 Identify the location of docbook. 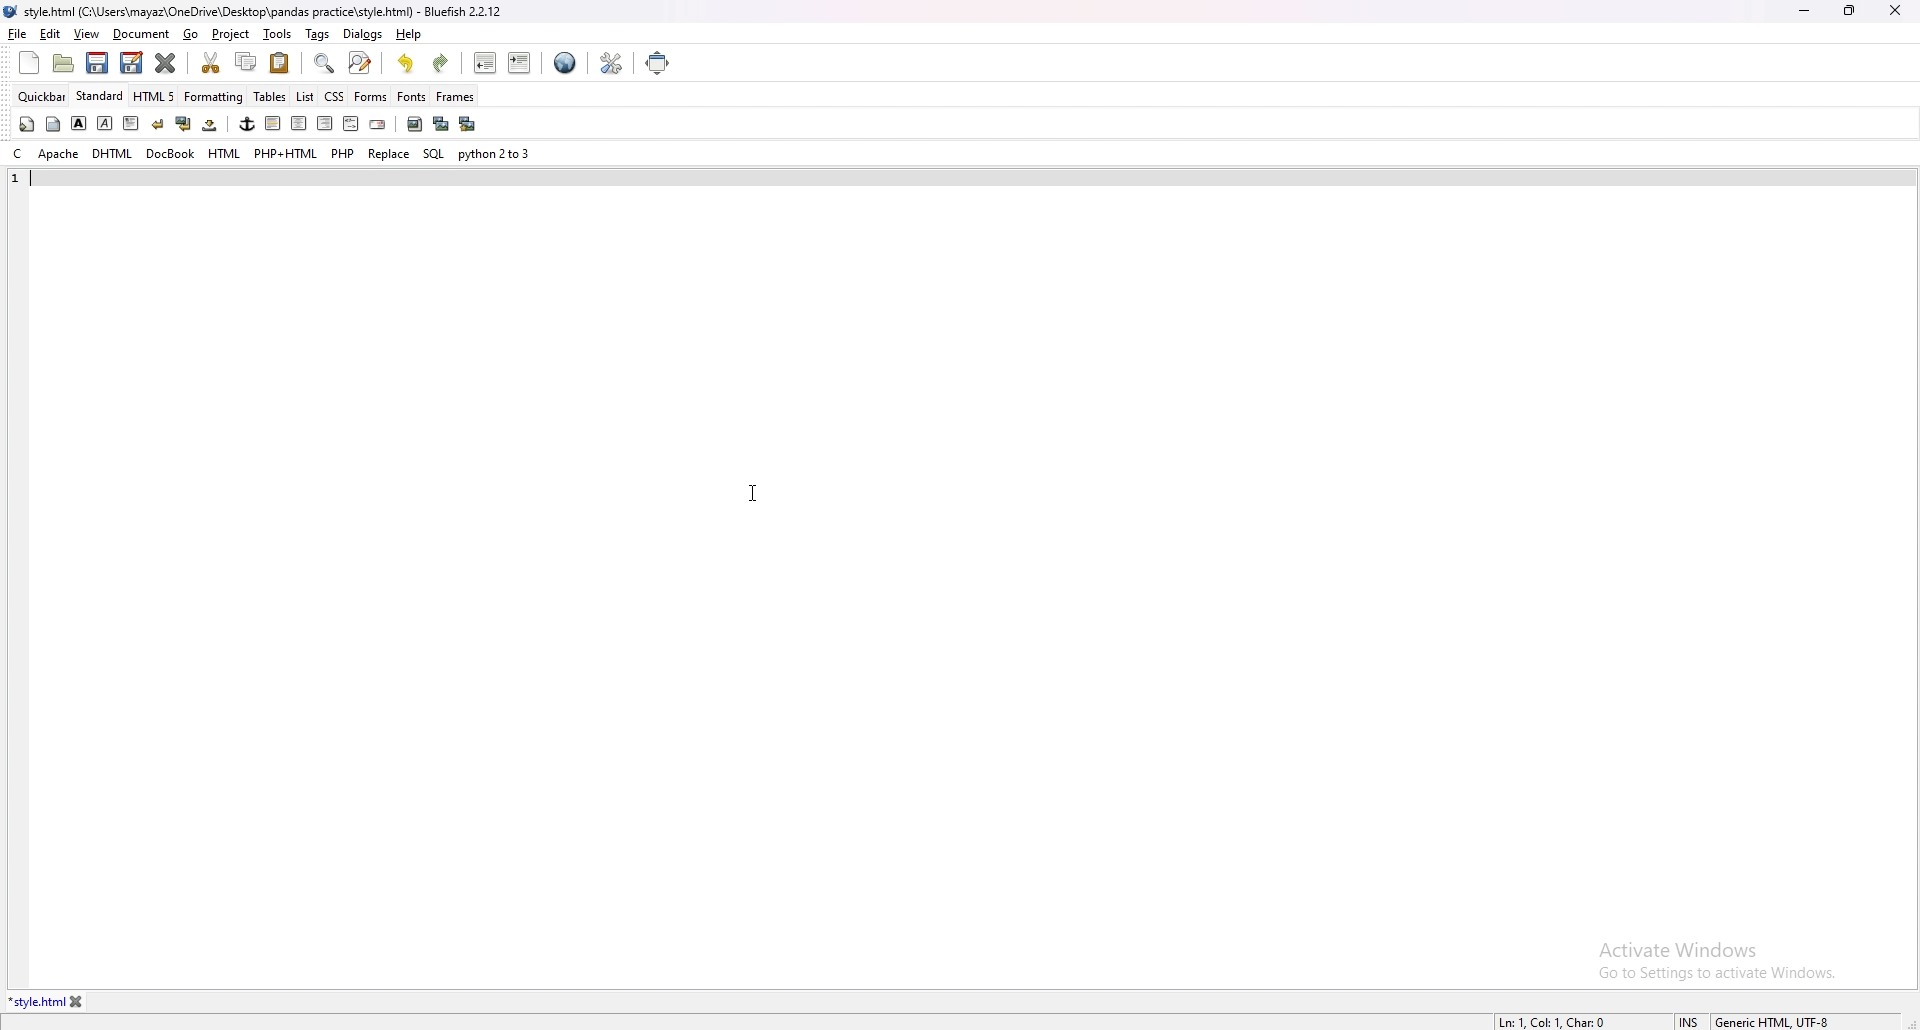
(170, 154).